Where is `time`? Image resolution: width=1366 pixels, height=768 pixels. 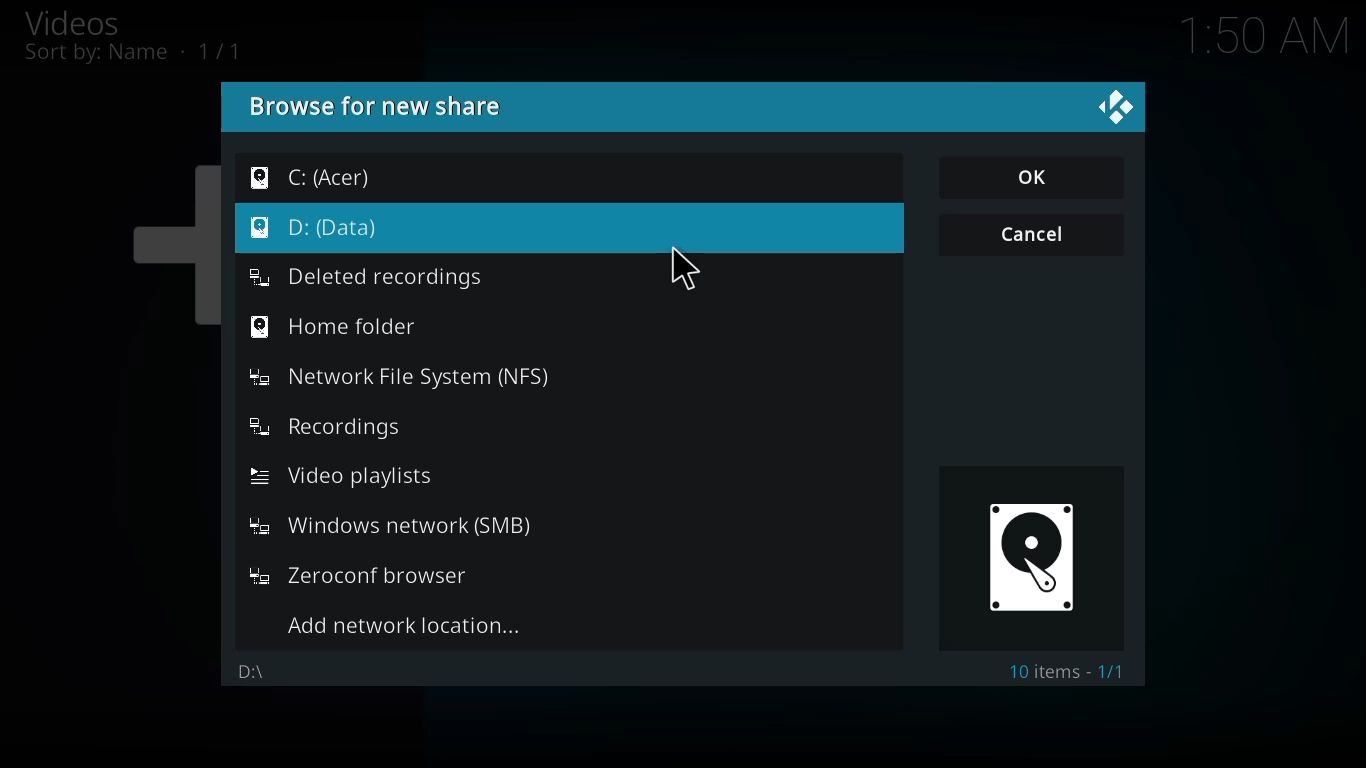
time is located at coordinates (1266, 39).